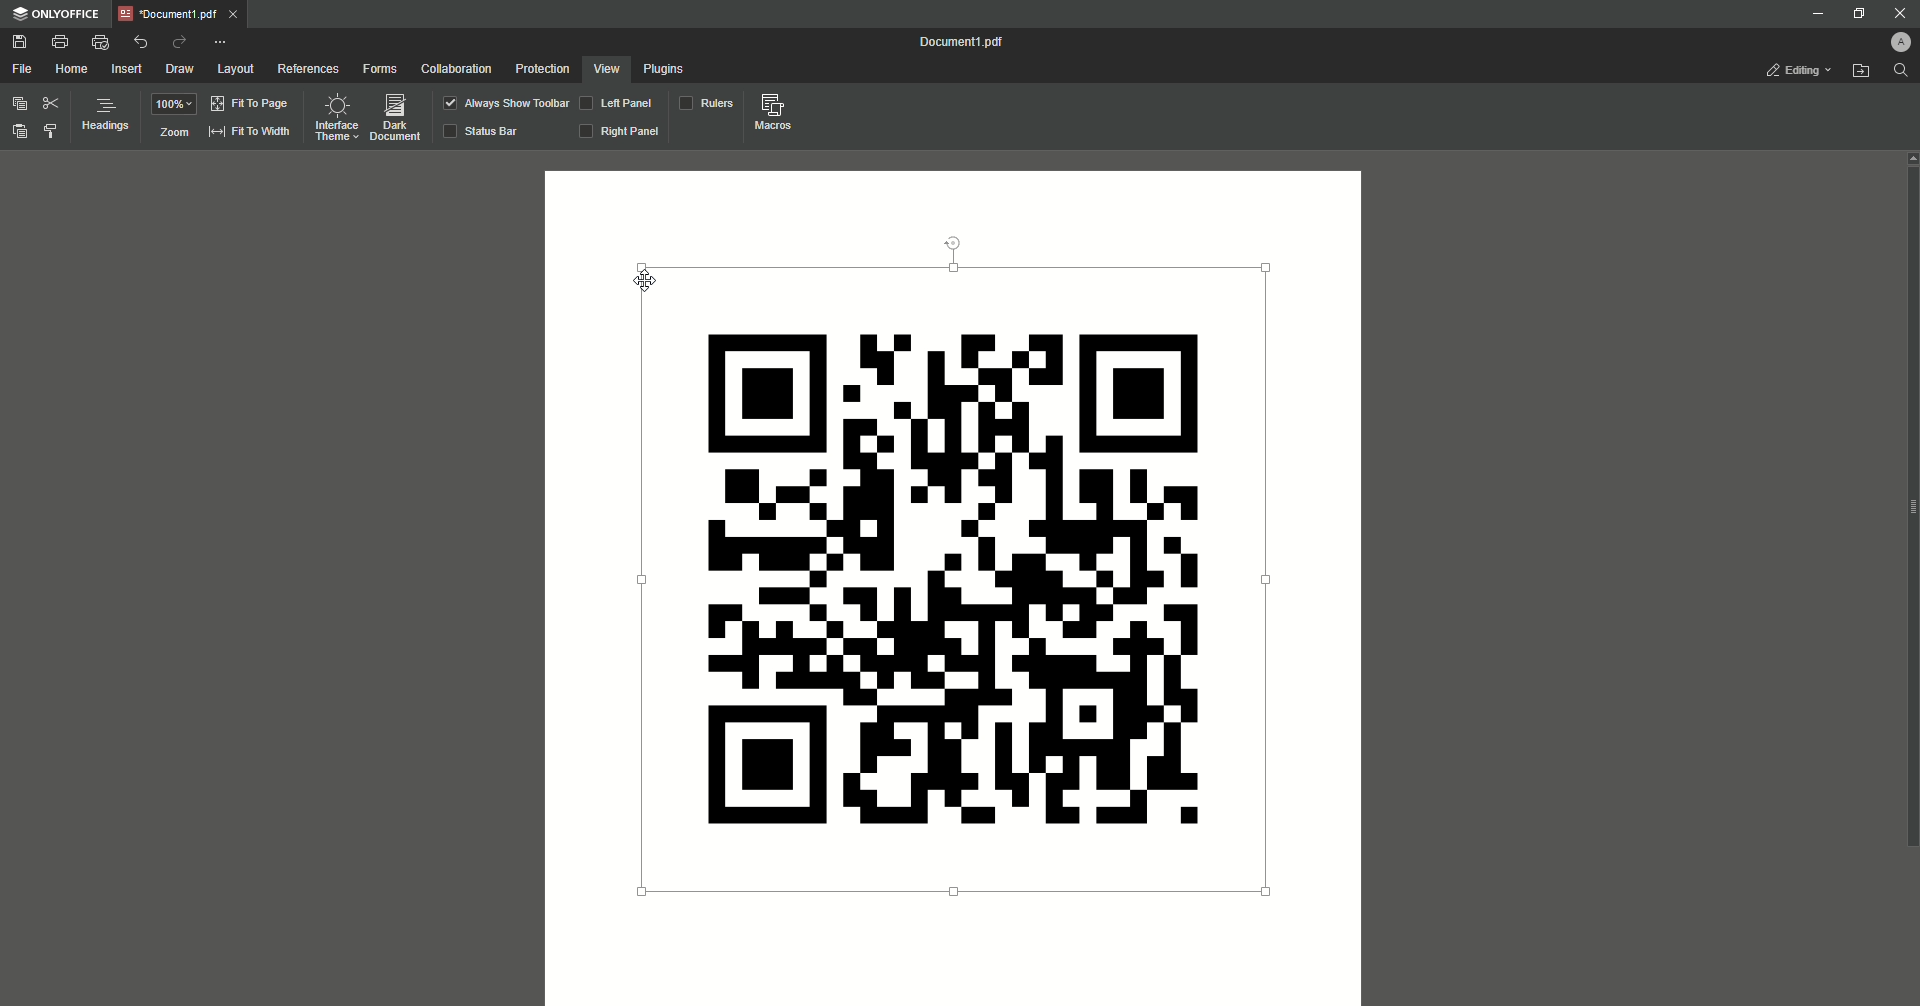  What do you see at coordinates (174, 105) in the screenshot?
I see `100%` at bounding box center [174, 105].